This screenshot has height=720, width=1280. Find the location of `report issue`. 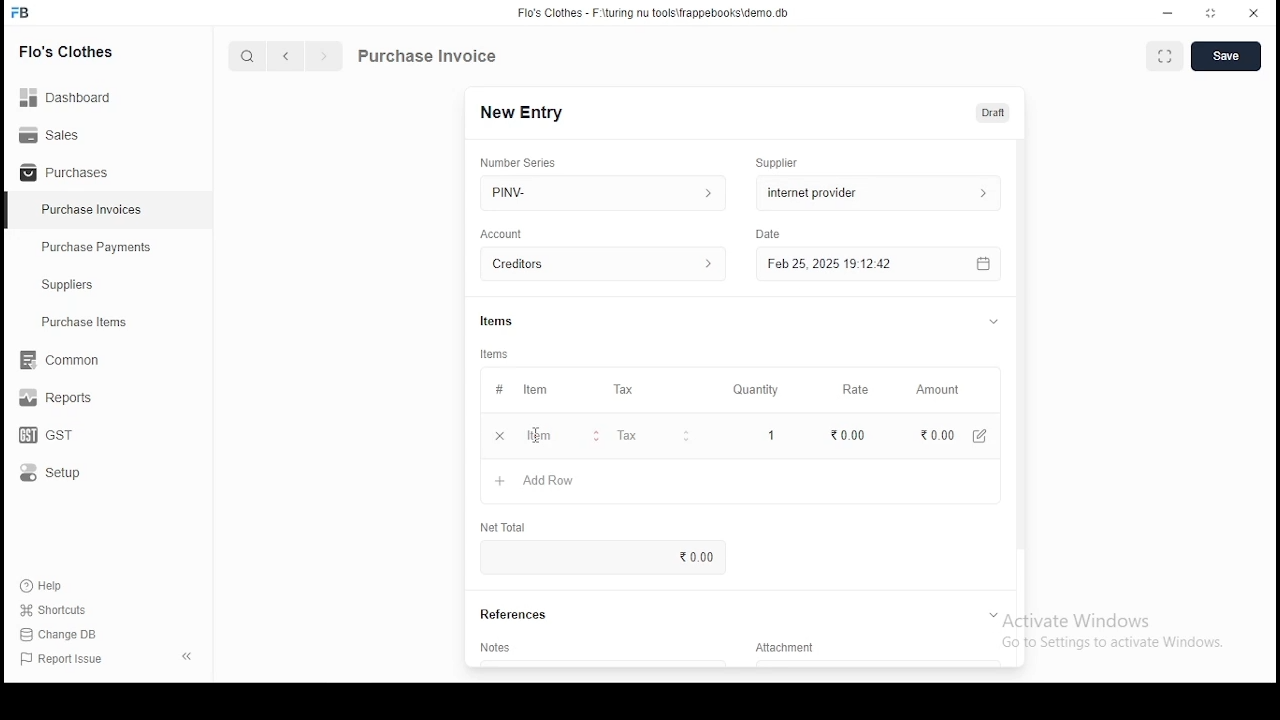

report issue is located at coordinates (64, 660).